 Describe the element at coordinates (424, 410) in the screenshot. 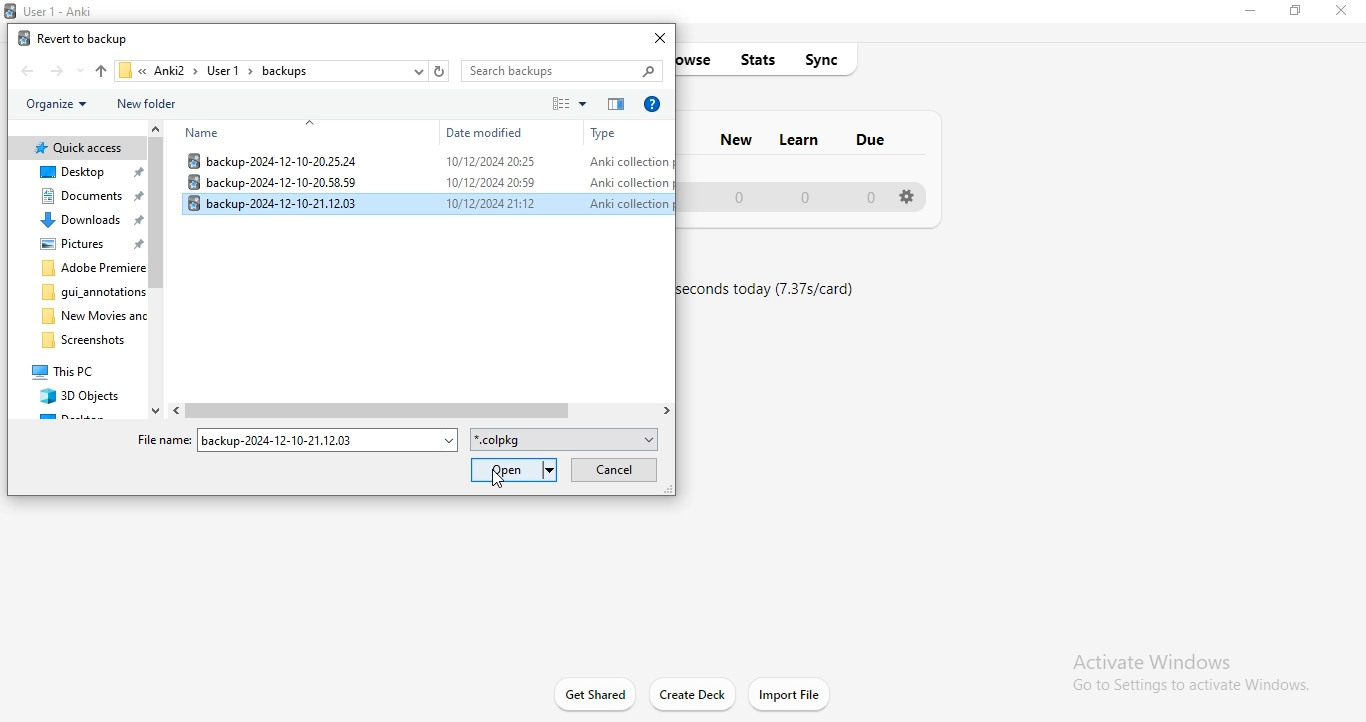

I see `scroll bar` at that location.